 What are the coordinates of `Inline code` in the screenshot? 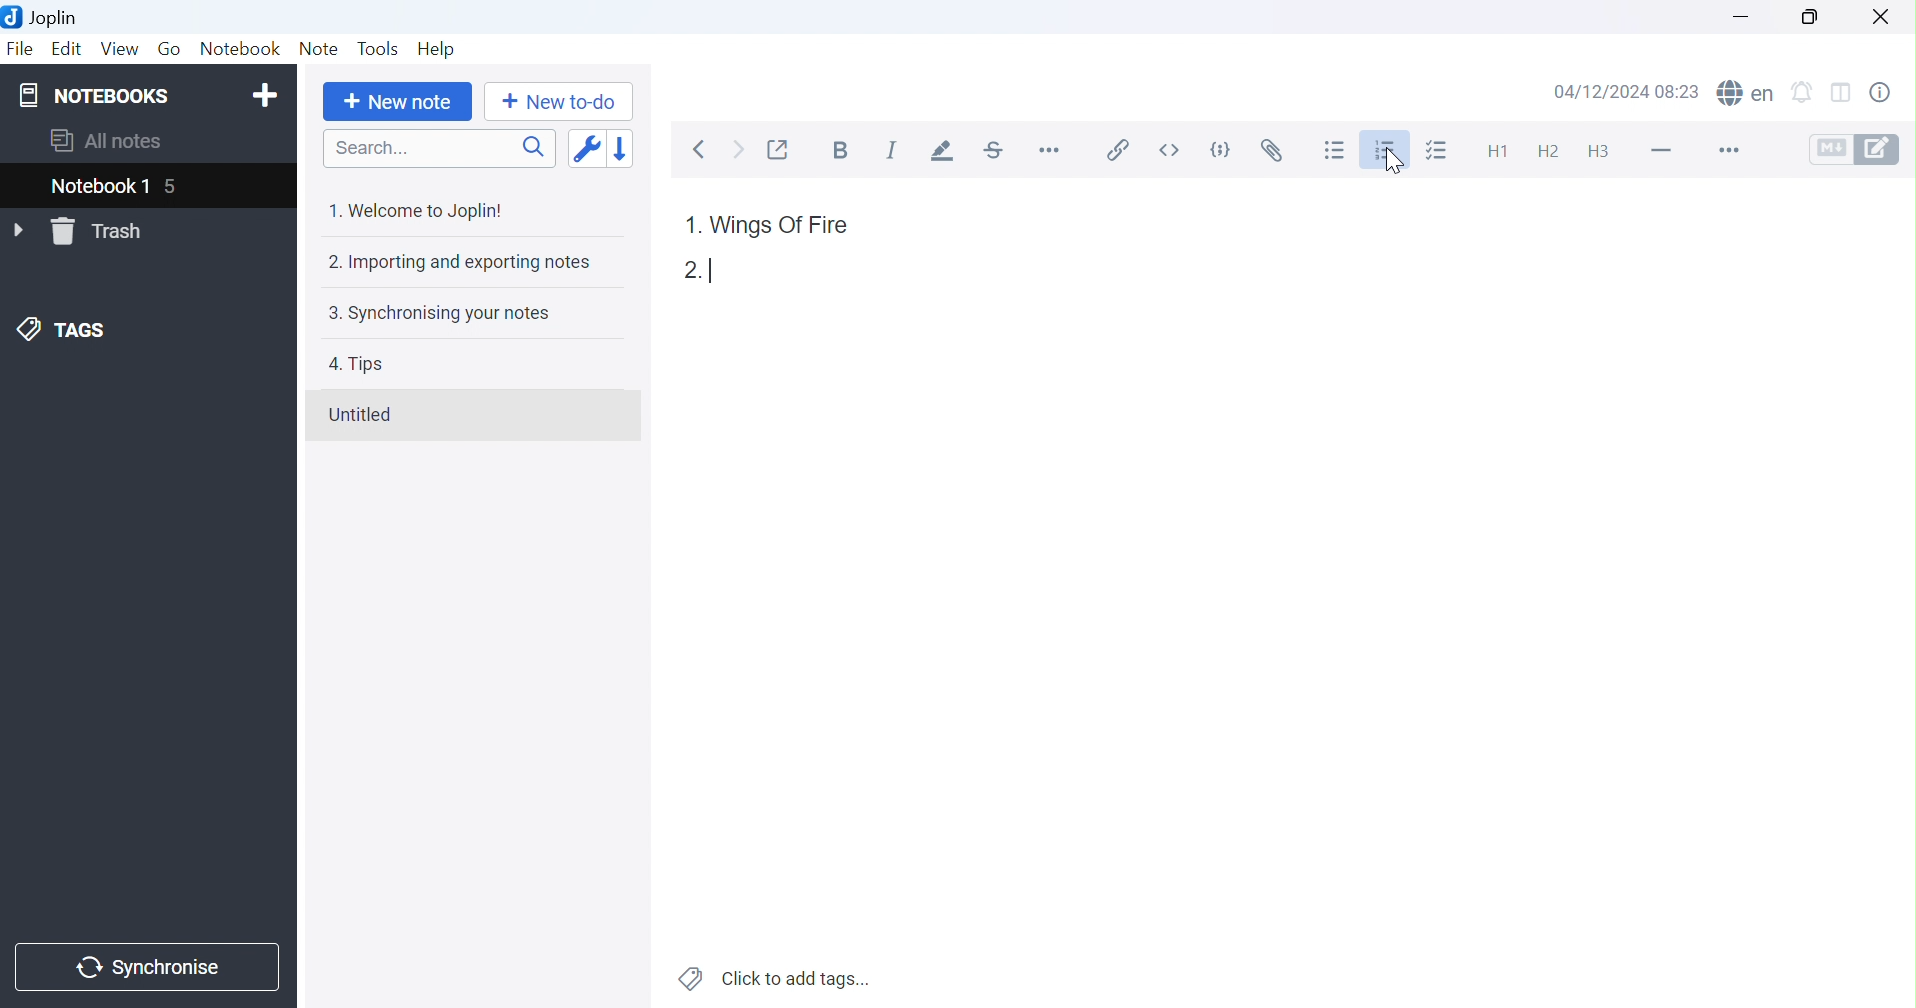 It's located at (1168, 150).